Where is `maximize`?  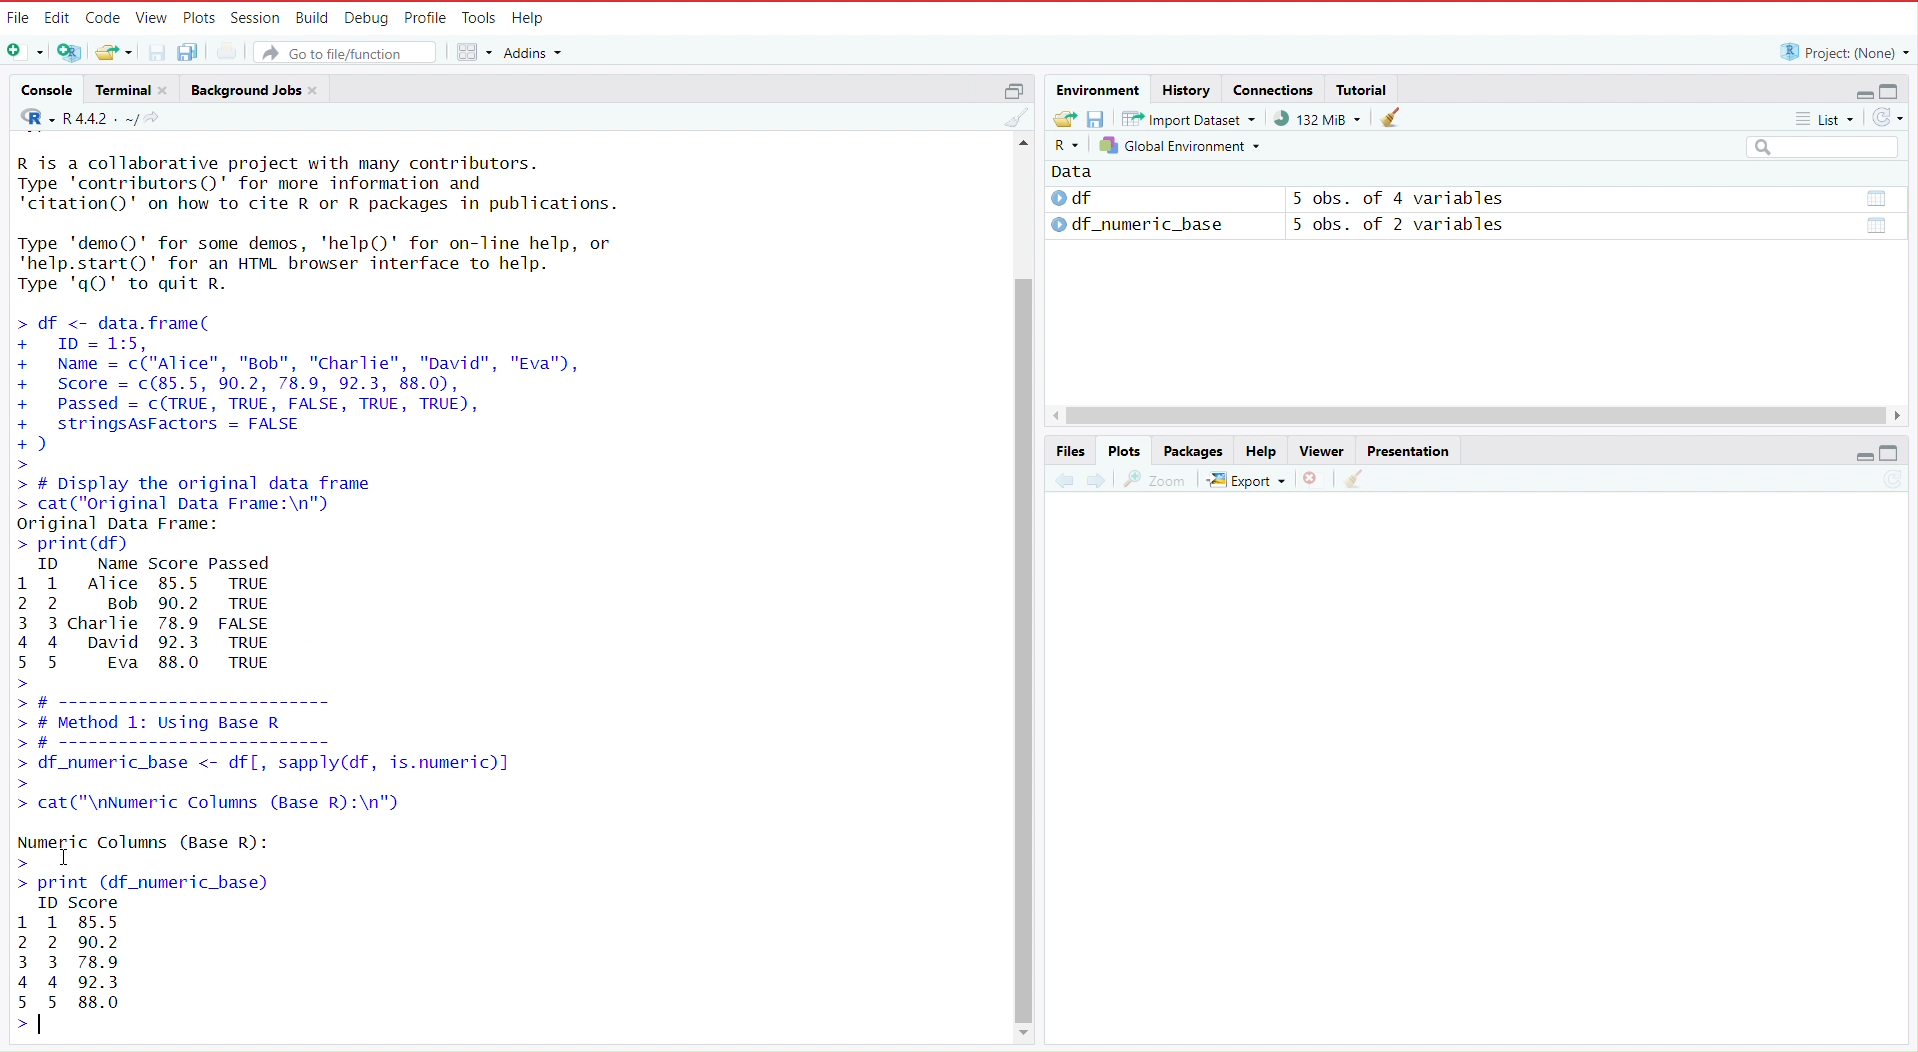 maximize is located at coordinates (1900, 453).